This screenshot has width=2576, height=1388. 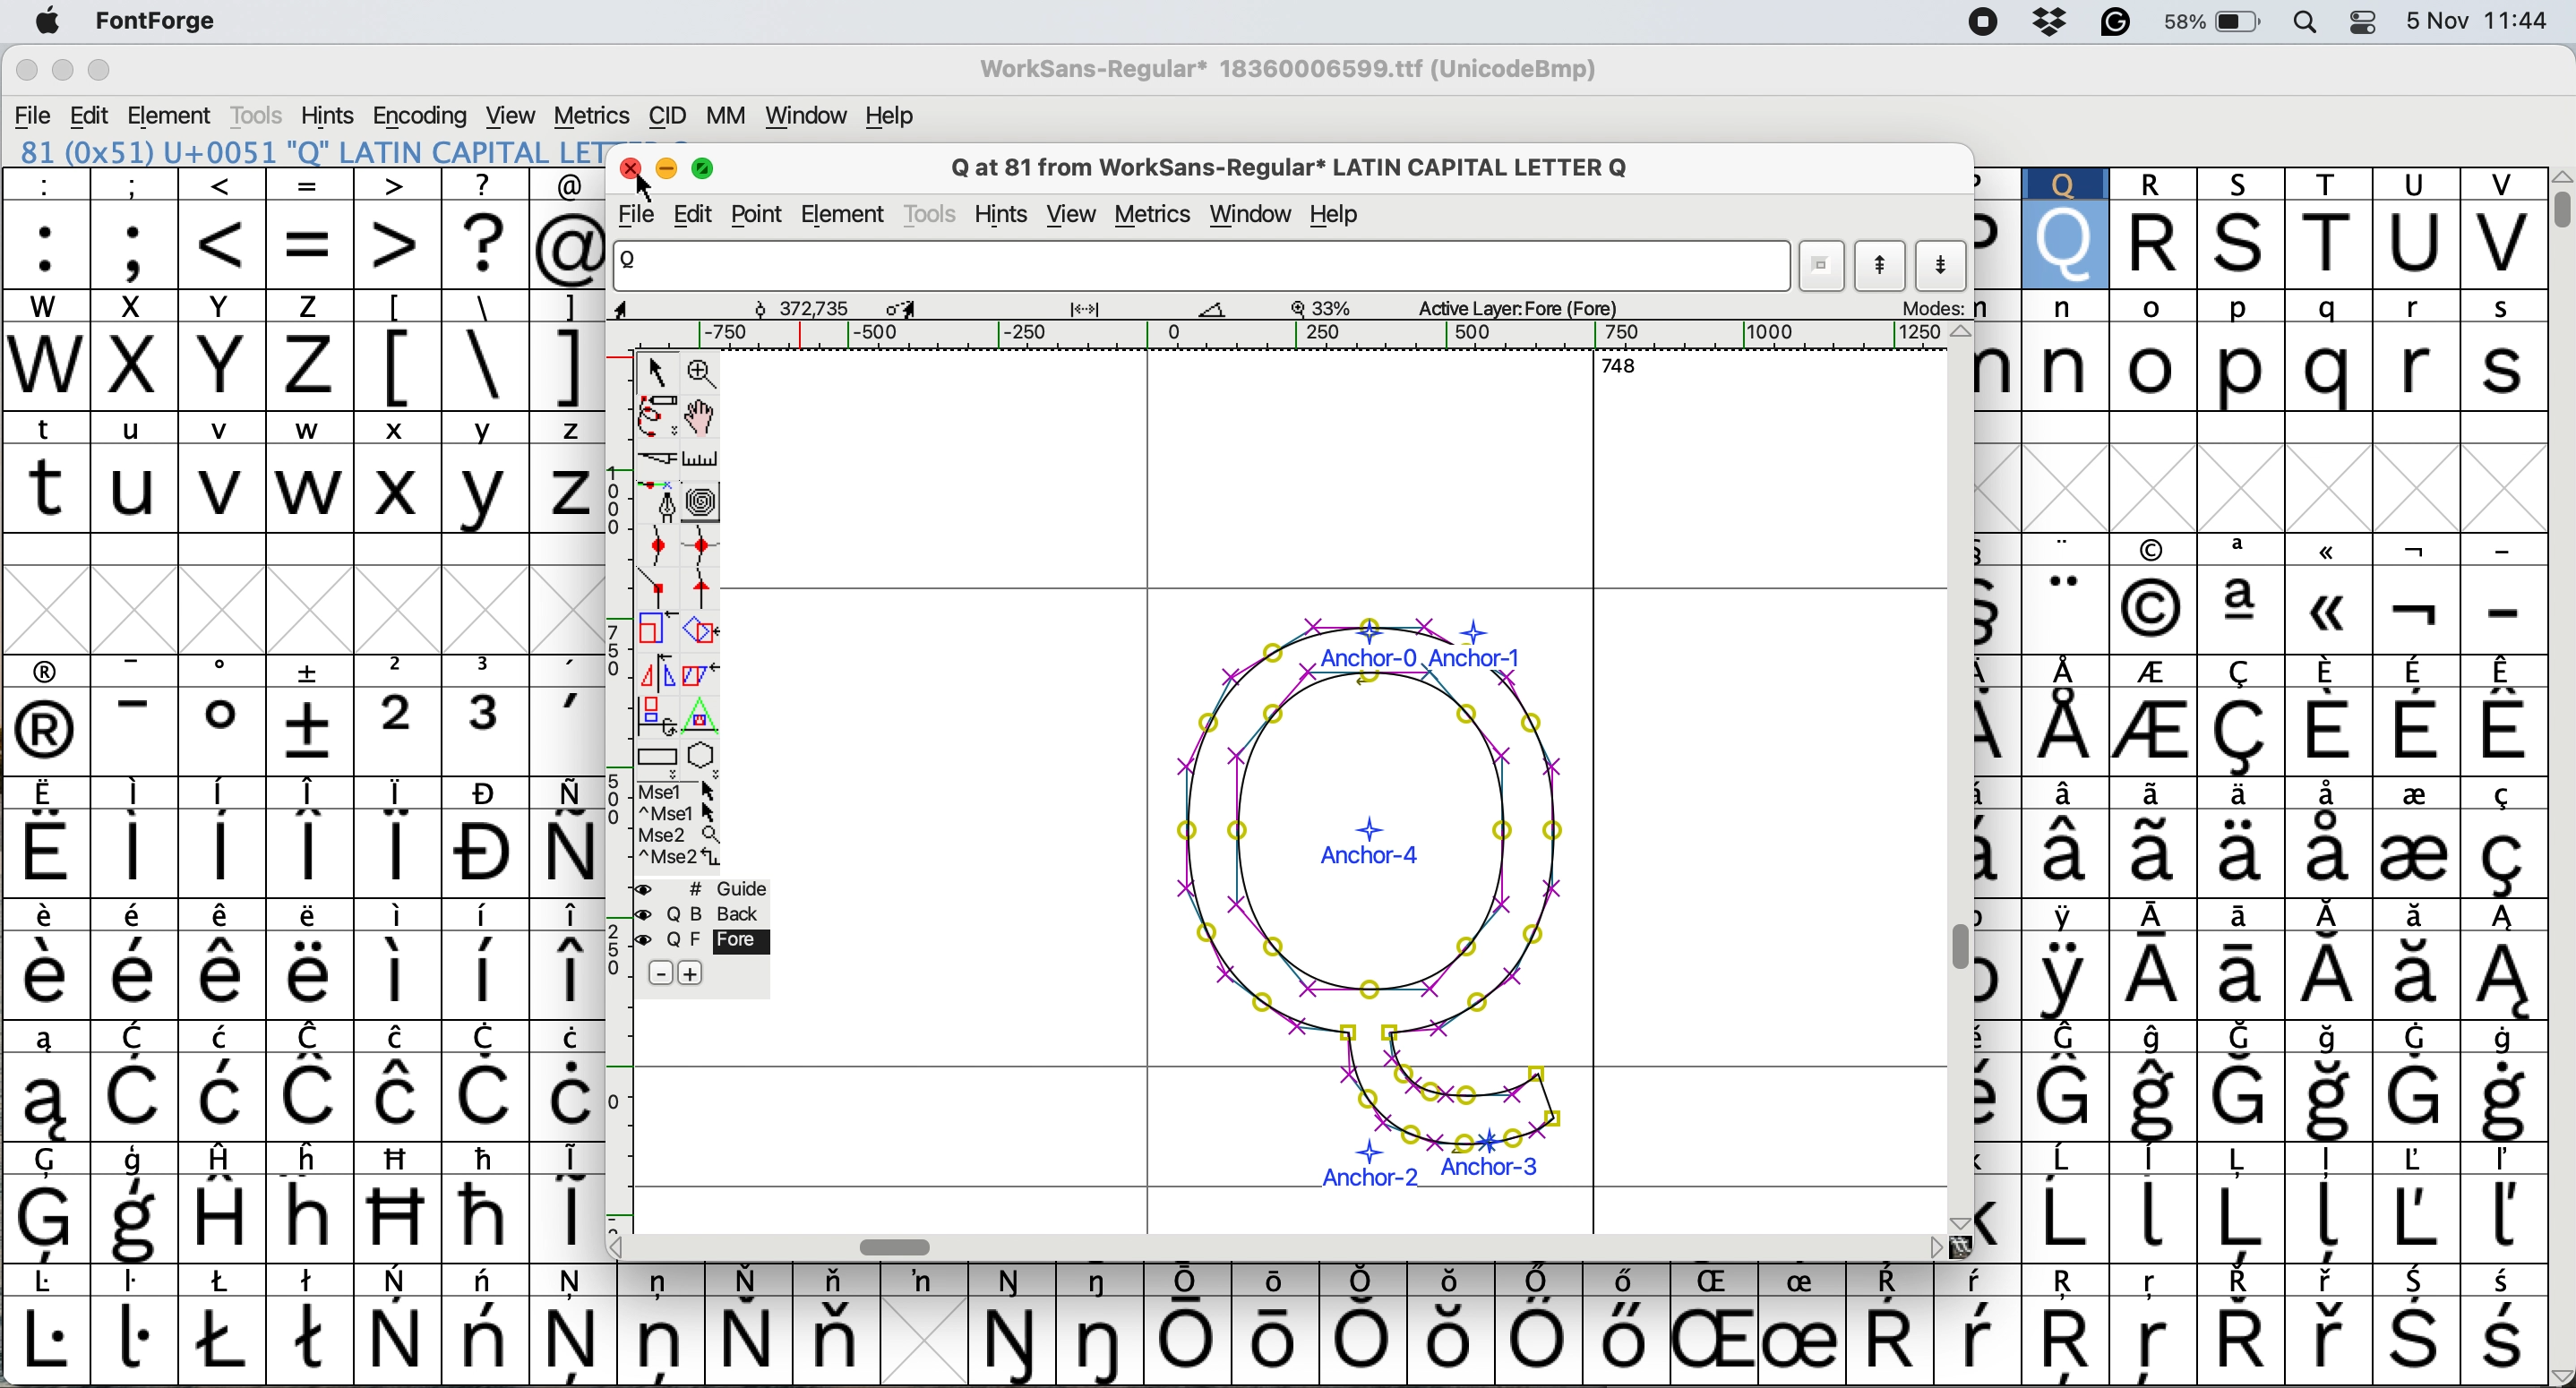 I want to click on close, so click(x=630, y=168).